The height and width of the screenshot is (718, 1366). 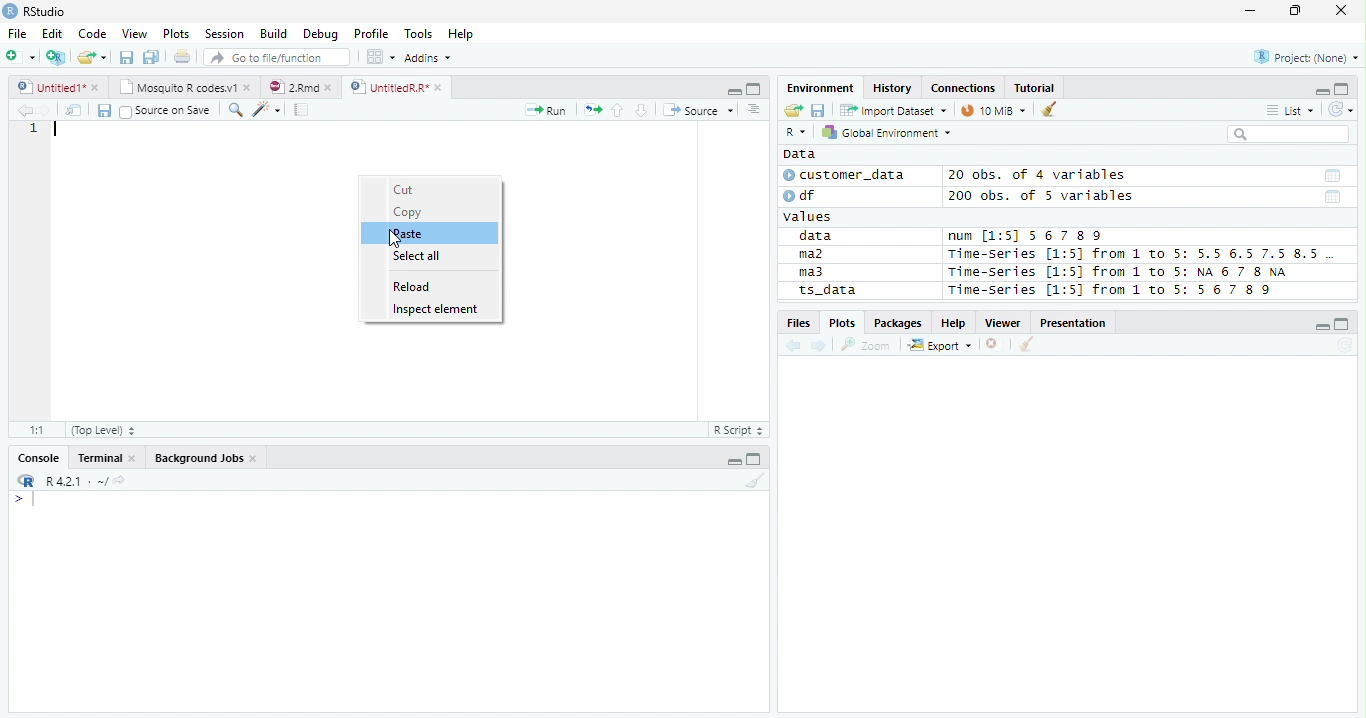 I want to click on Save all open documents, so click(x=151, y=58).